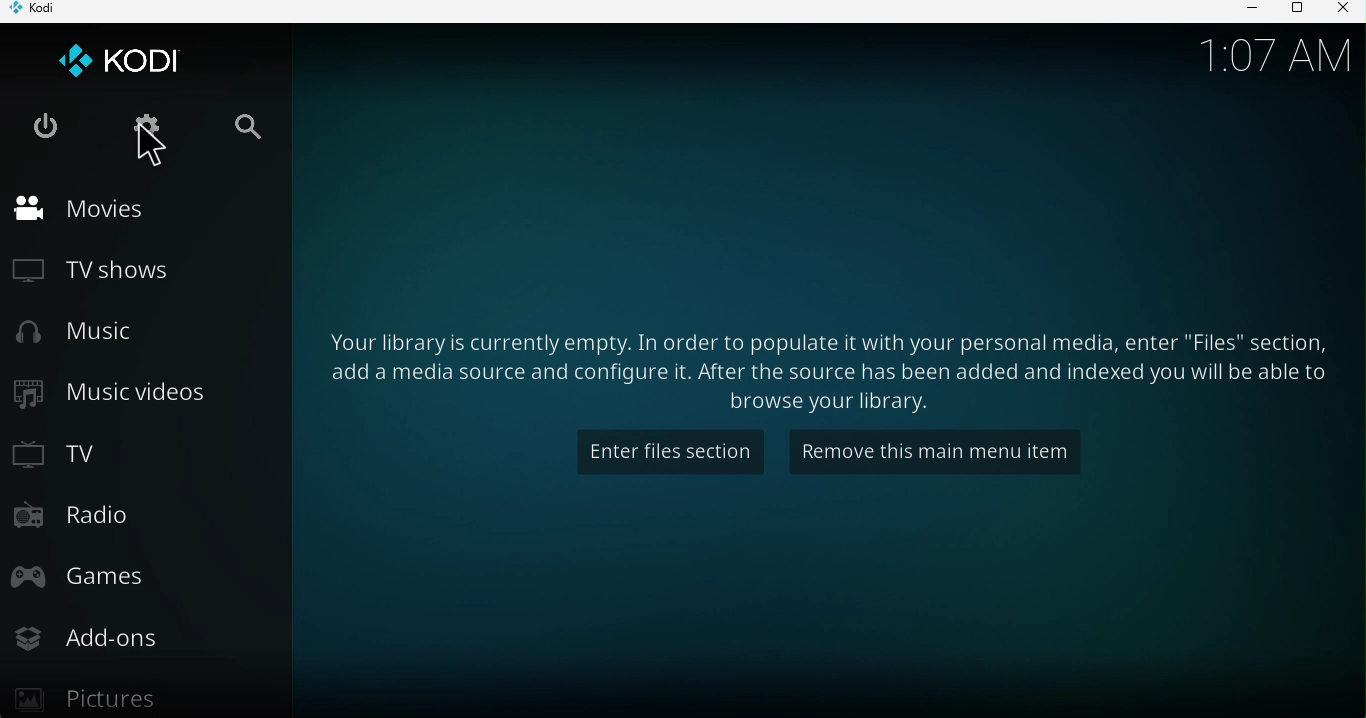 This screenshot has height=718, width=1366. I want to click on cursor, so click(150, 151).